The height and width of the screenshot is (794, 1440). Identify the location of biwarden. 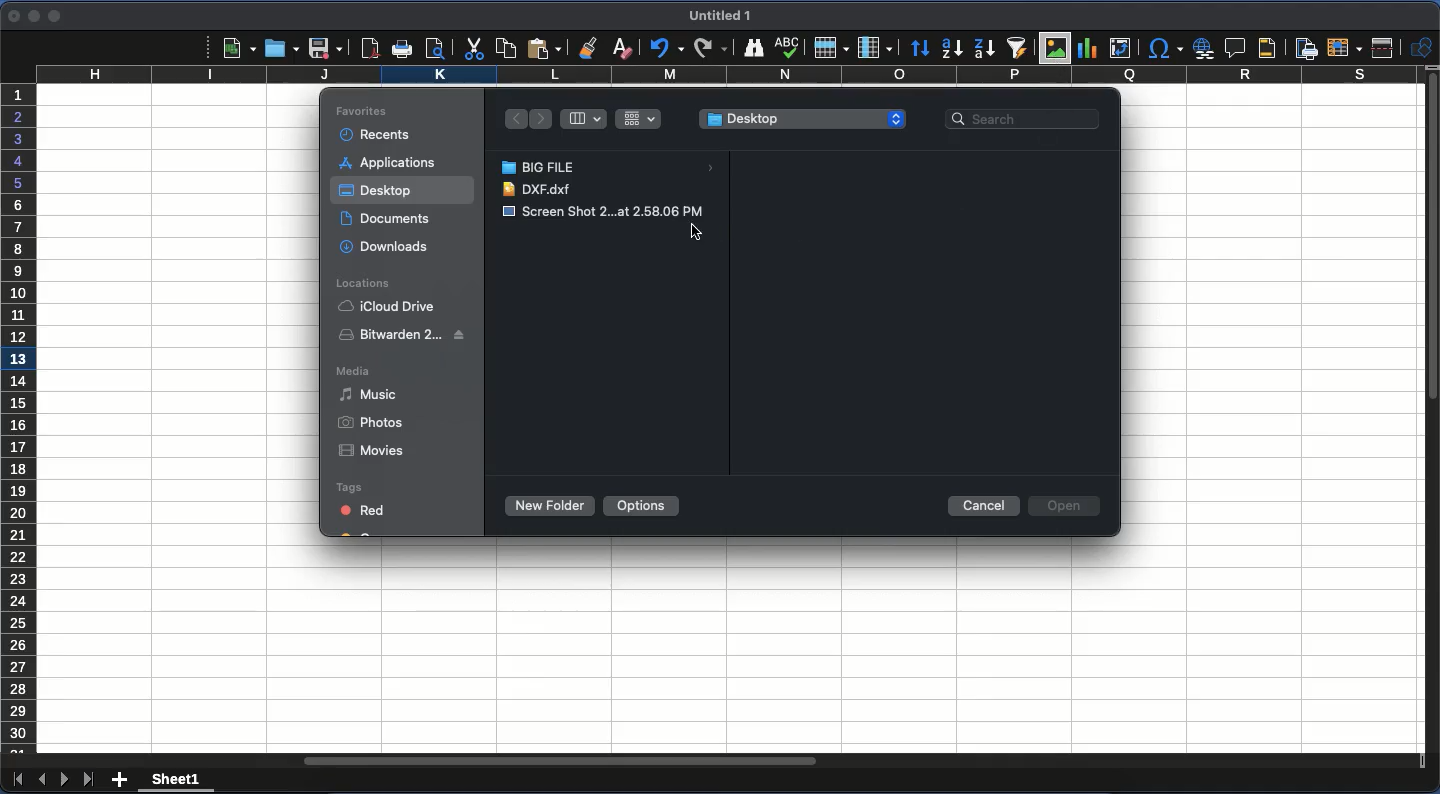
(407, 335).